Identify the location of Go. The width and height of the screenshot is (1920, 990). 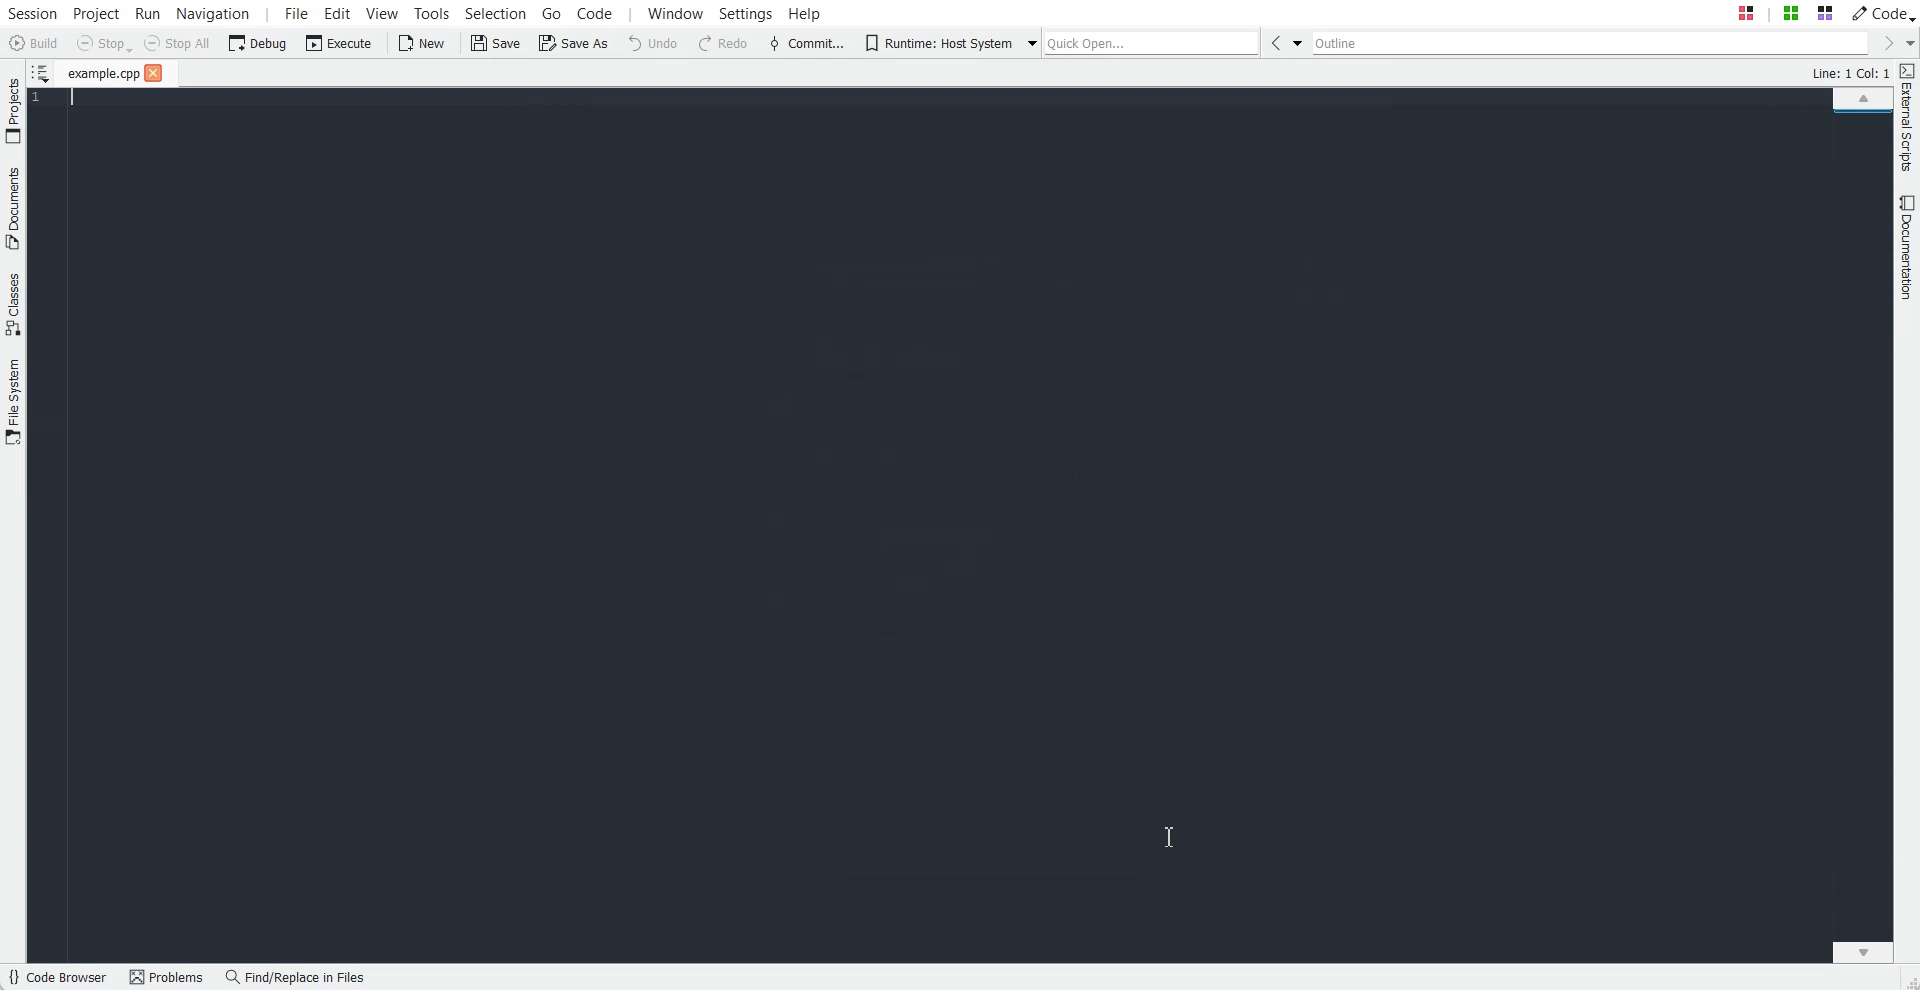
(552, 12).